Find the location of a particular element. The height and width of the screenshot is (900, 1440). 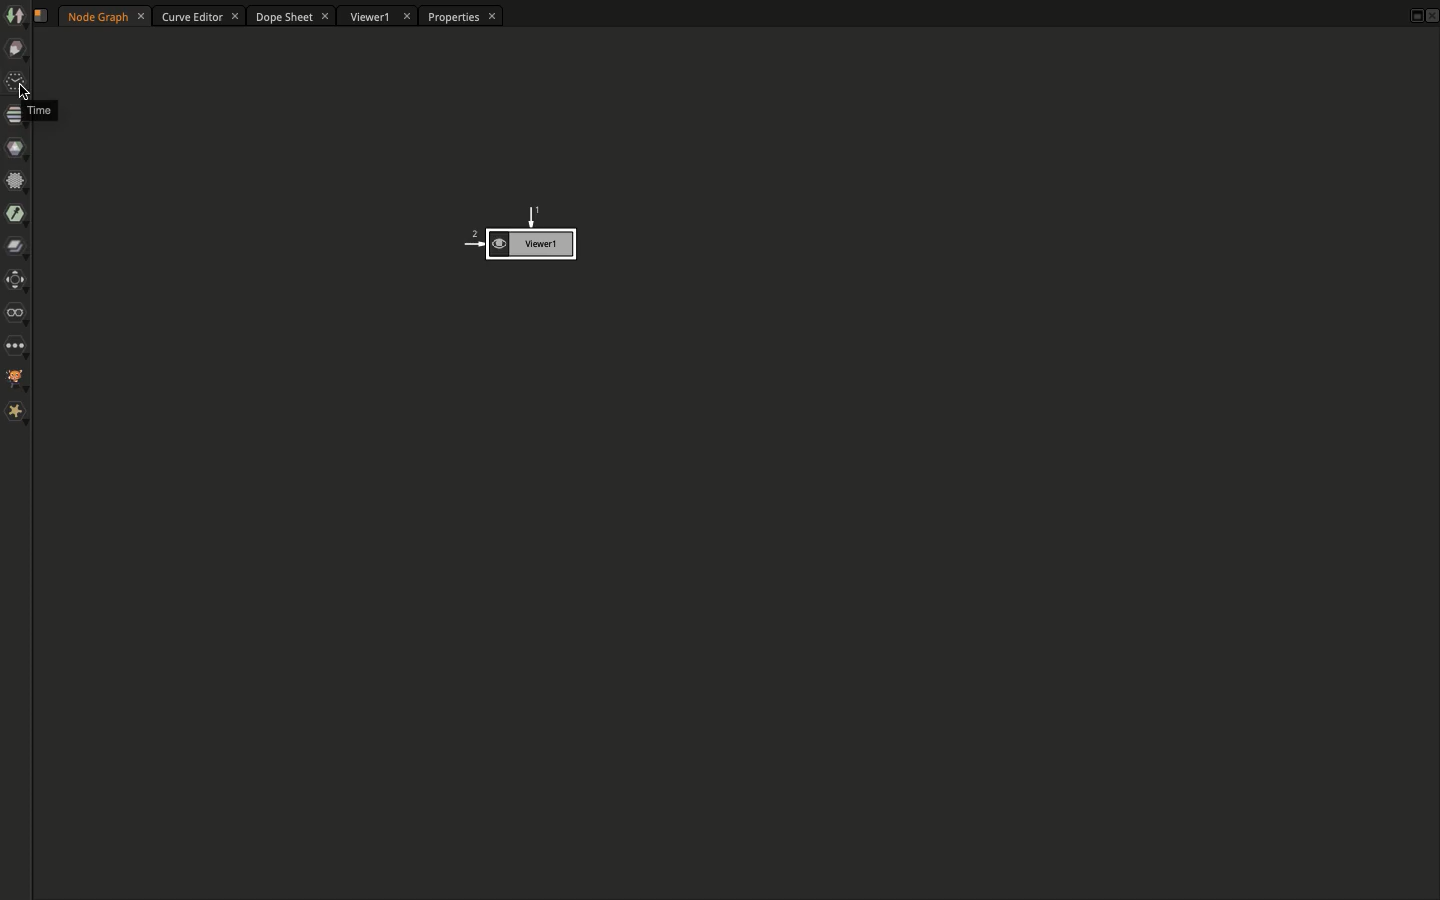

Dope sheet is located at coordinates (293, 18).